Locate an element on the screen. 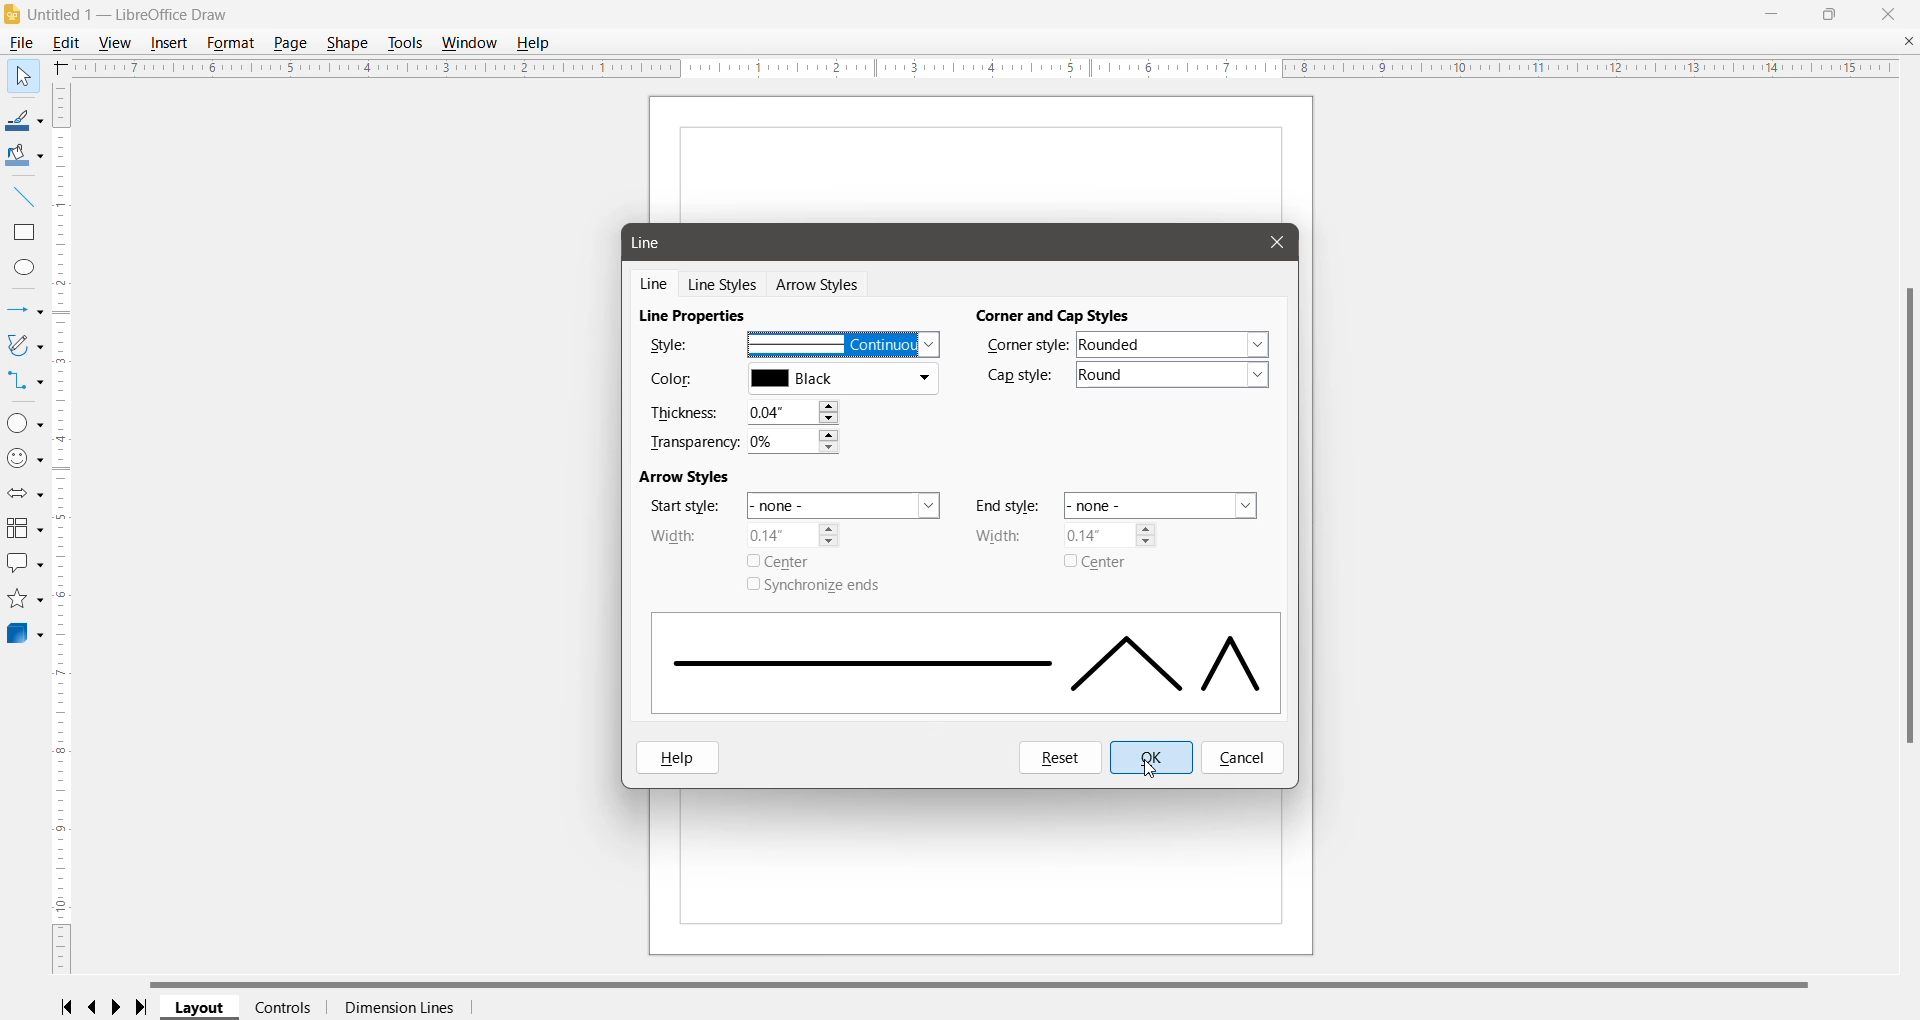  Lines and Arrows is located at coordinates (25, 311).